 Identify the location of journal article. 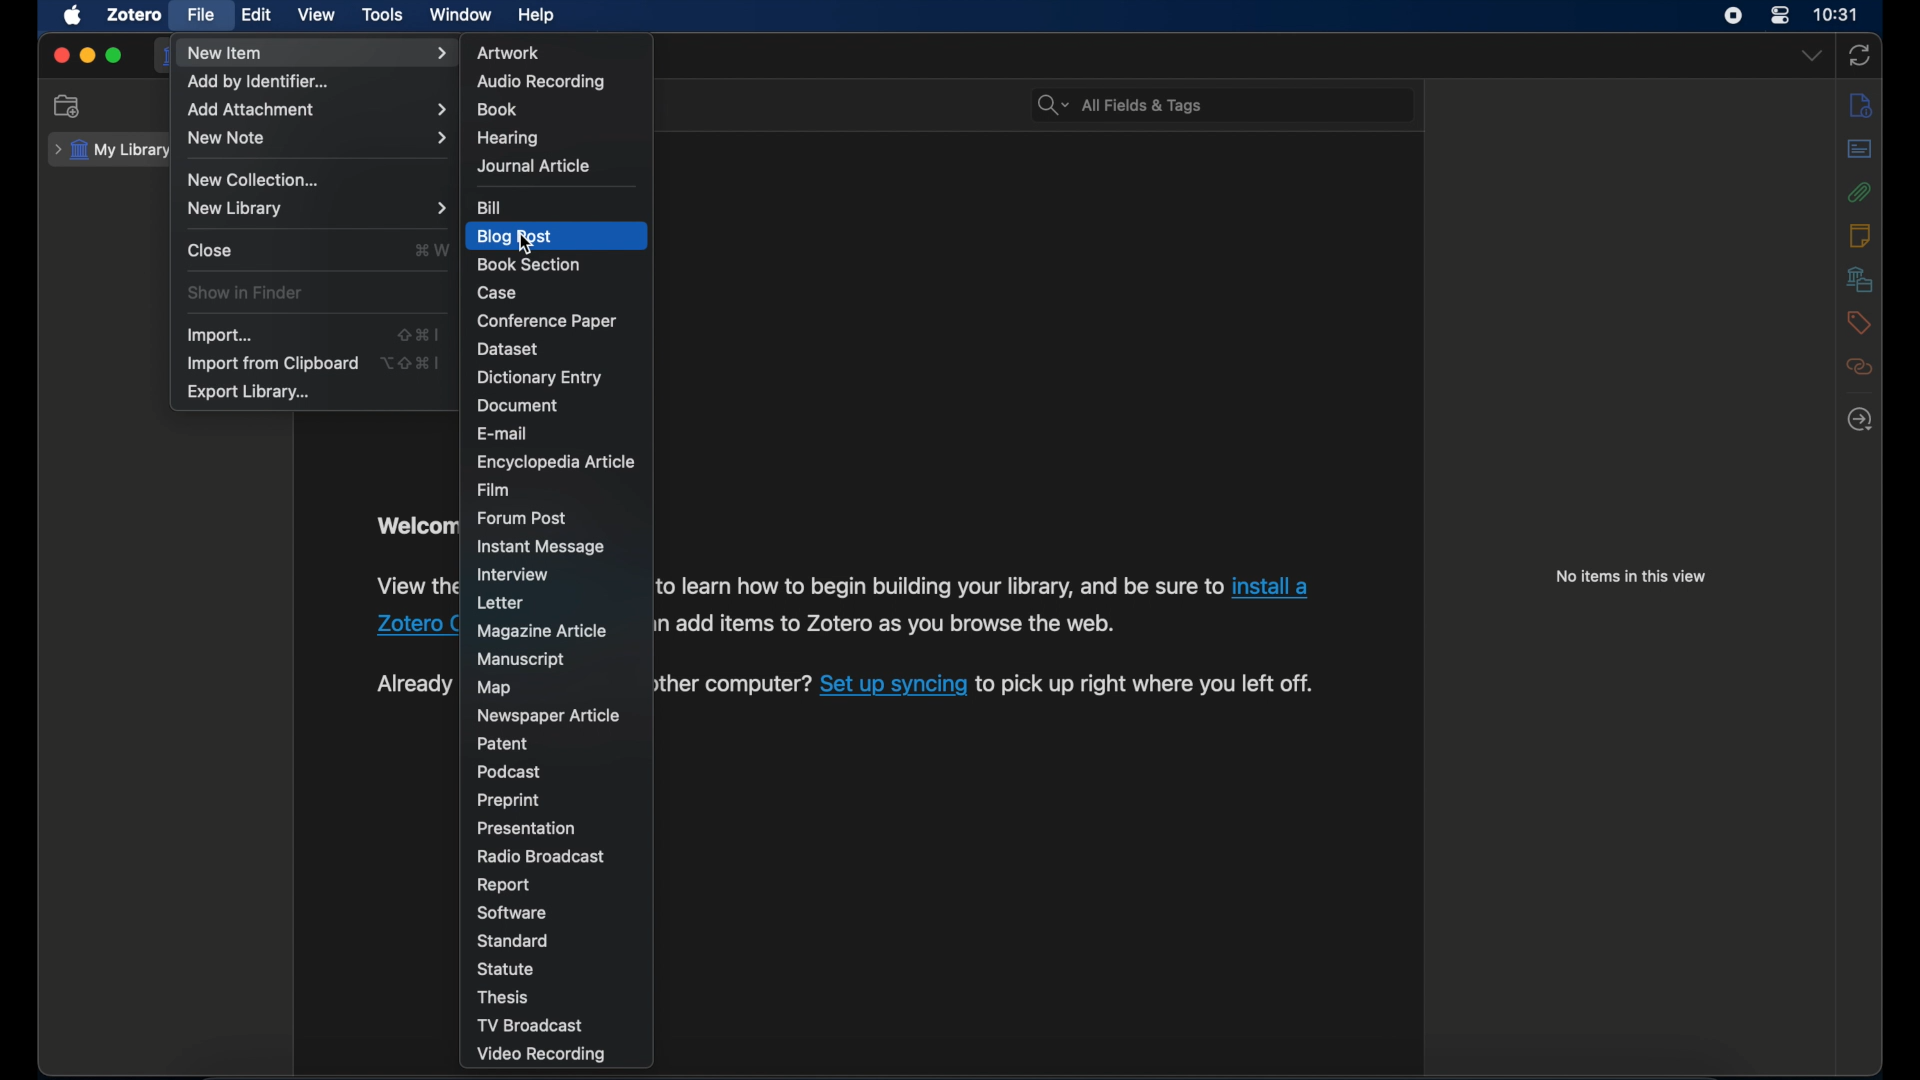
(532, 166).